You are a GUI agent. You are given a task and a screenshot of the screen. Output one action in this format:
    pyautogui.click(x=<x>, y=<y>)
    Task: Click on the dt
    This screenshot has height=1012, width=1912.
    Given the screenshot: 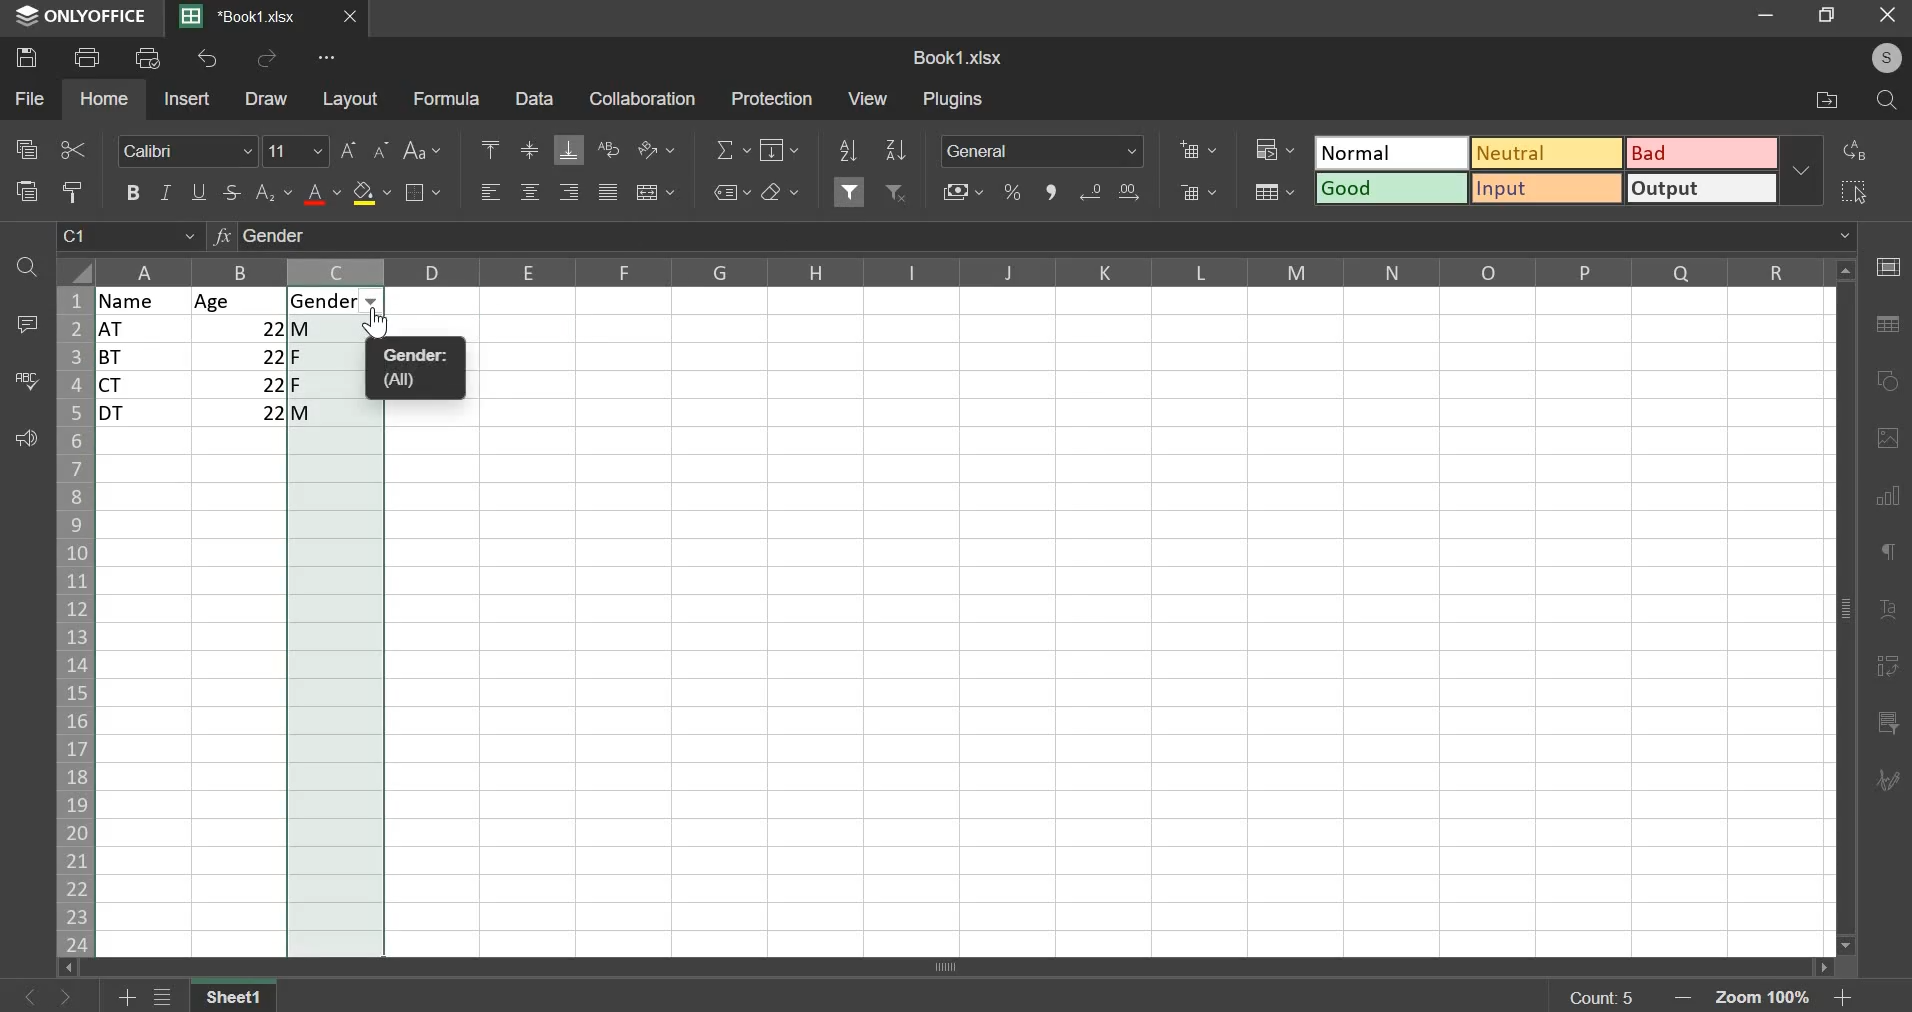 What is the action you would take?
    pyautogui.click(x=146, y=414)
    